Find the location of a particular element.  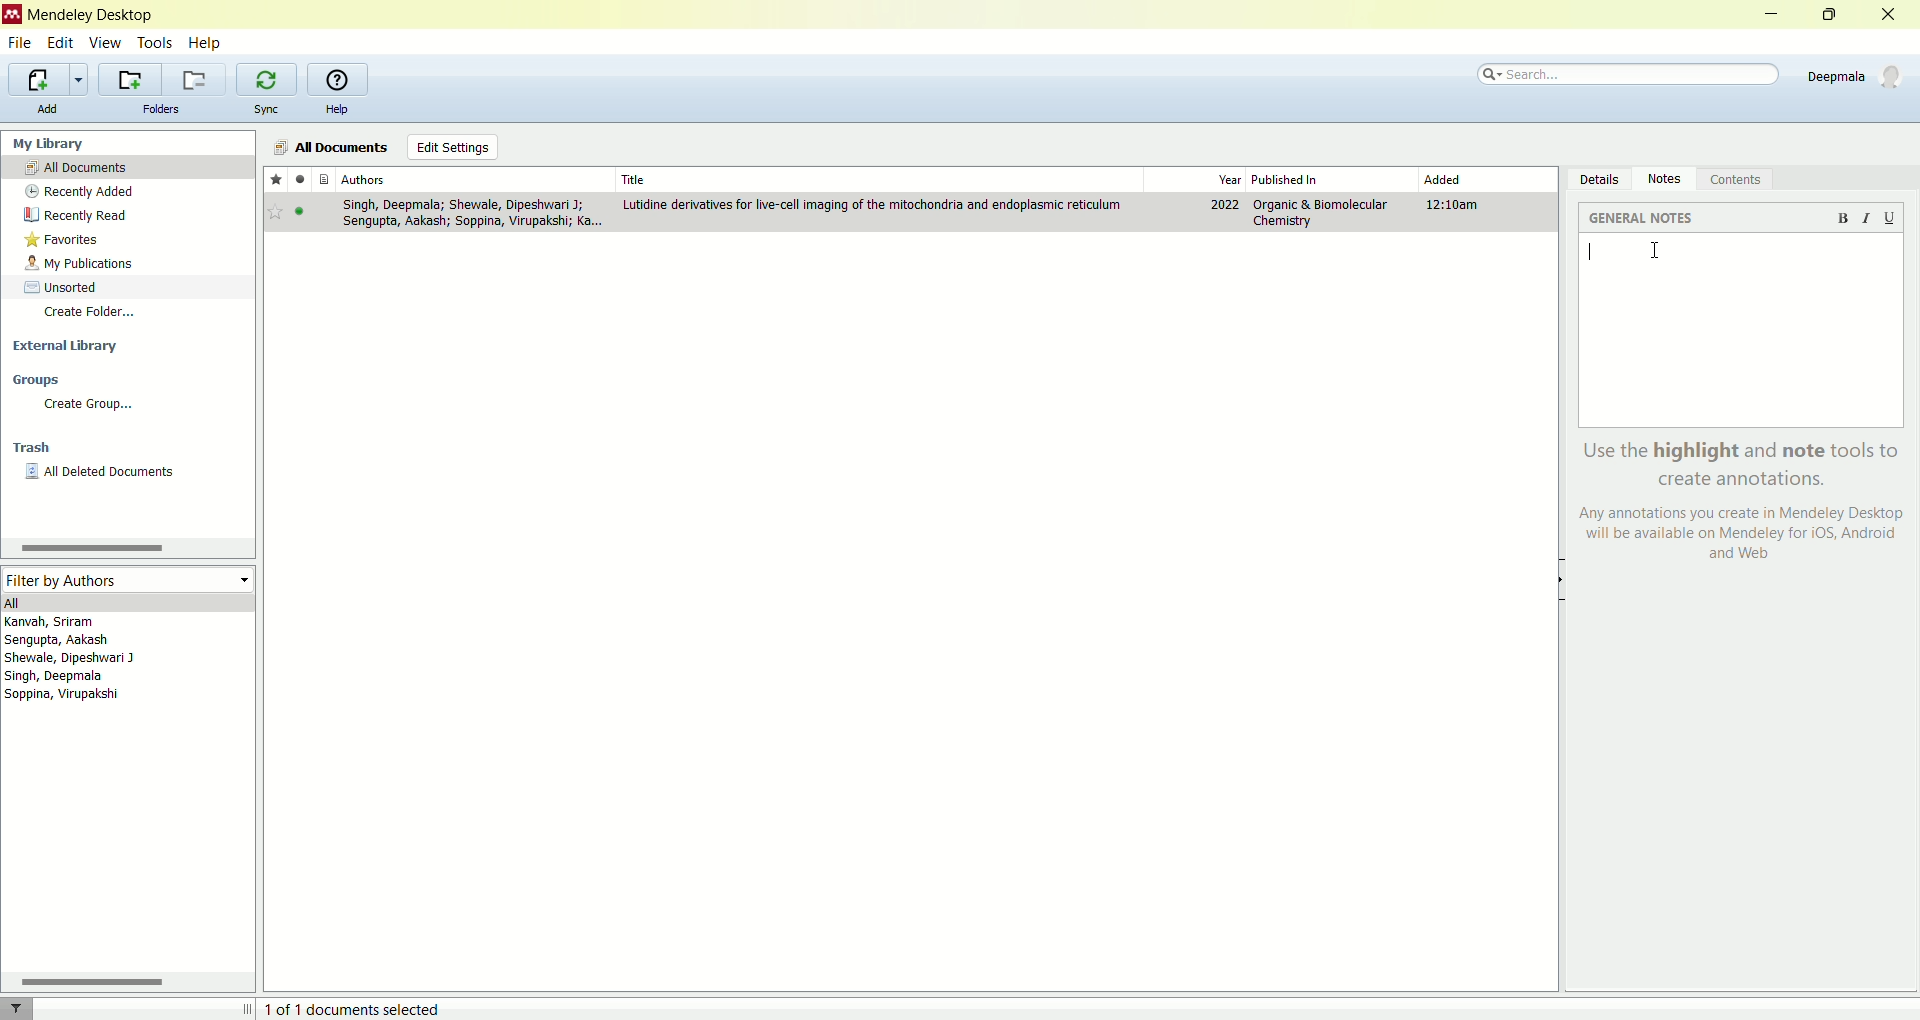

Mendeley desktop is located at coordinates (93, 16).